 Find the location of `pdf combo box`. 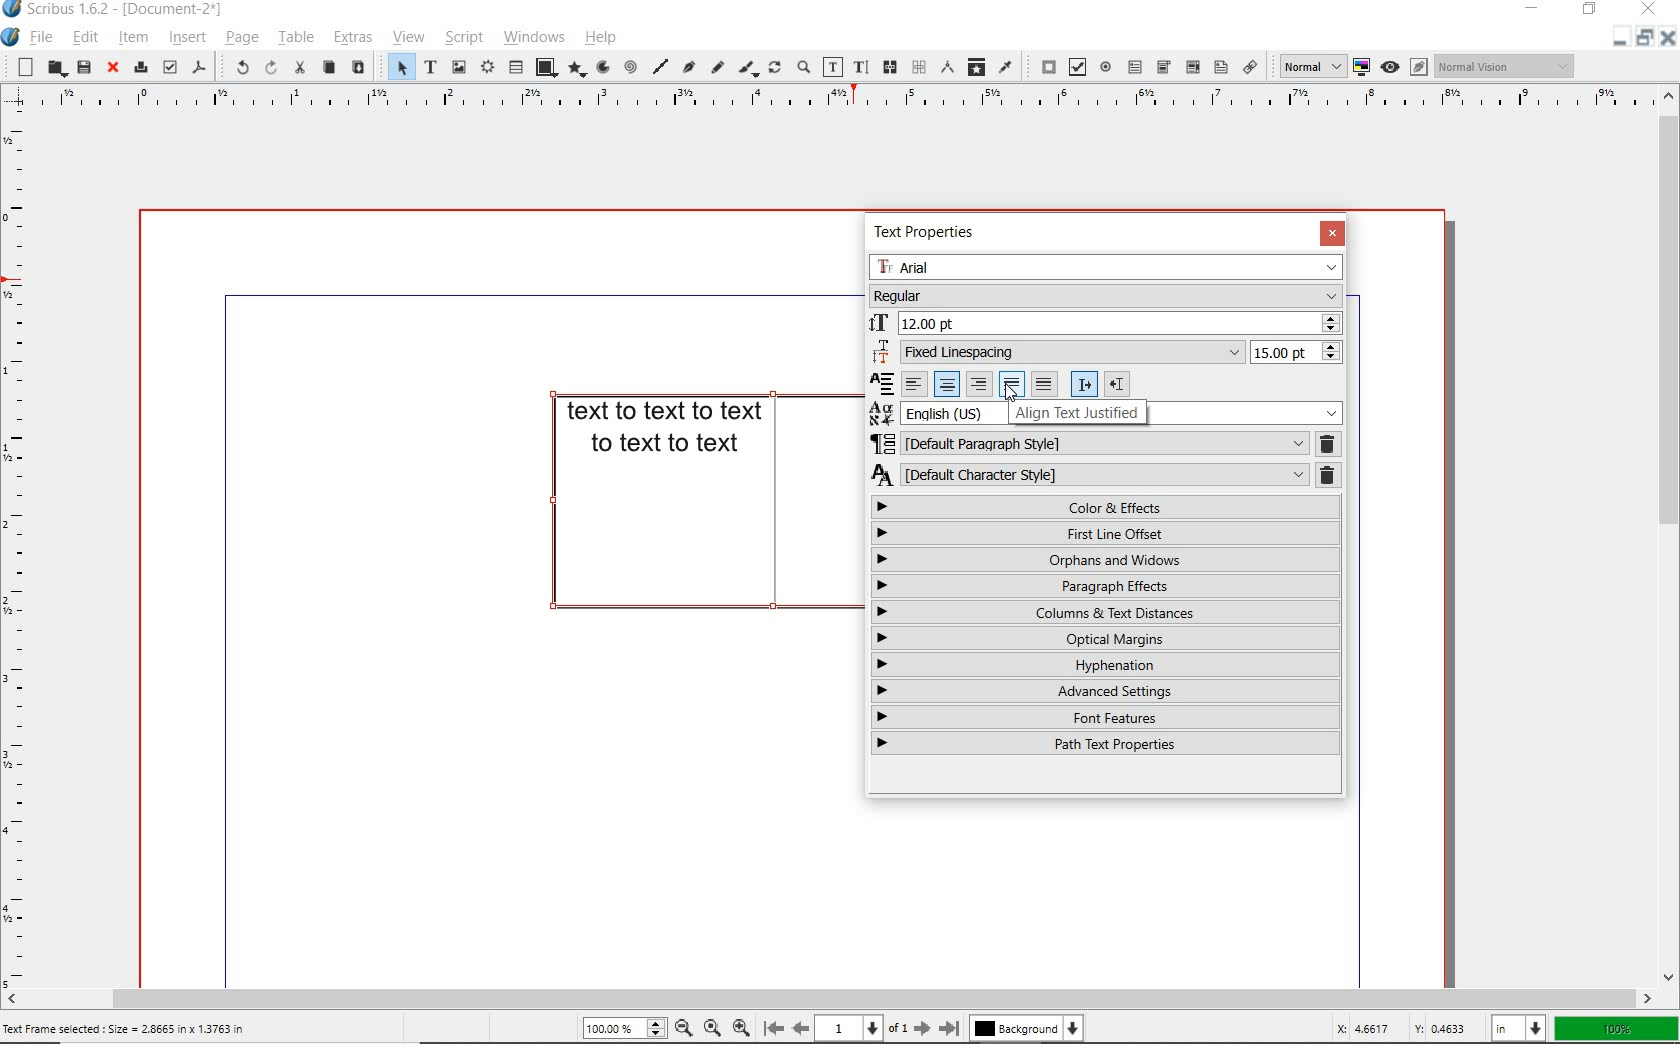

pdf combo box is located at coordinates (1190, 66).